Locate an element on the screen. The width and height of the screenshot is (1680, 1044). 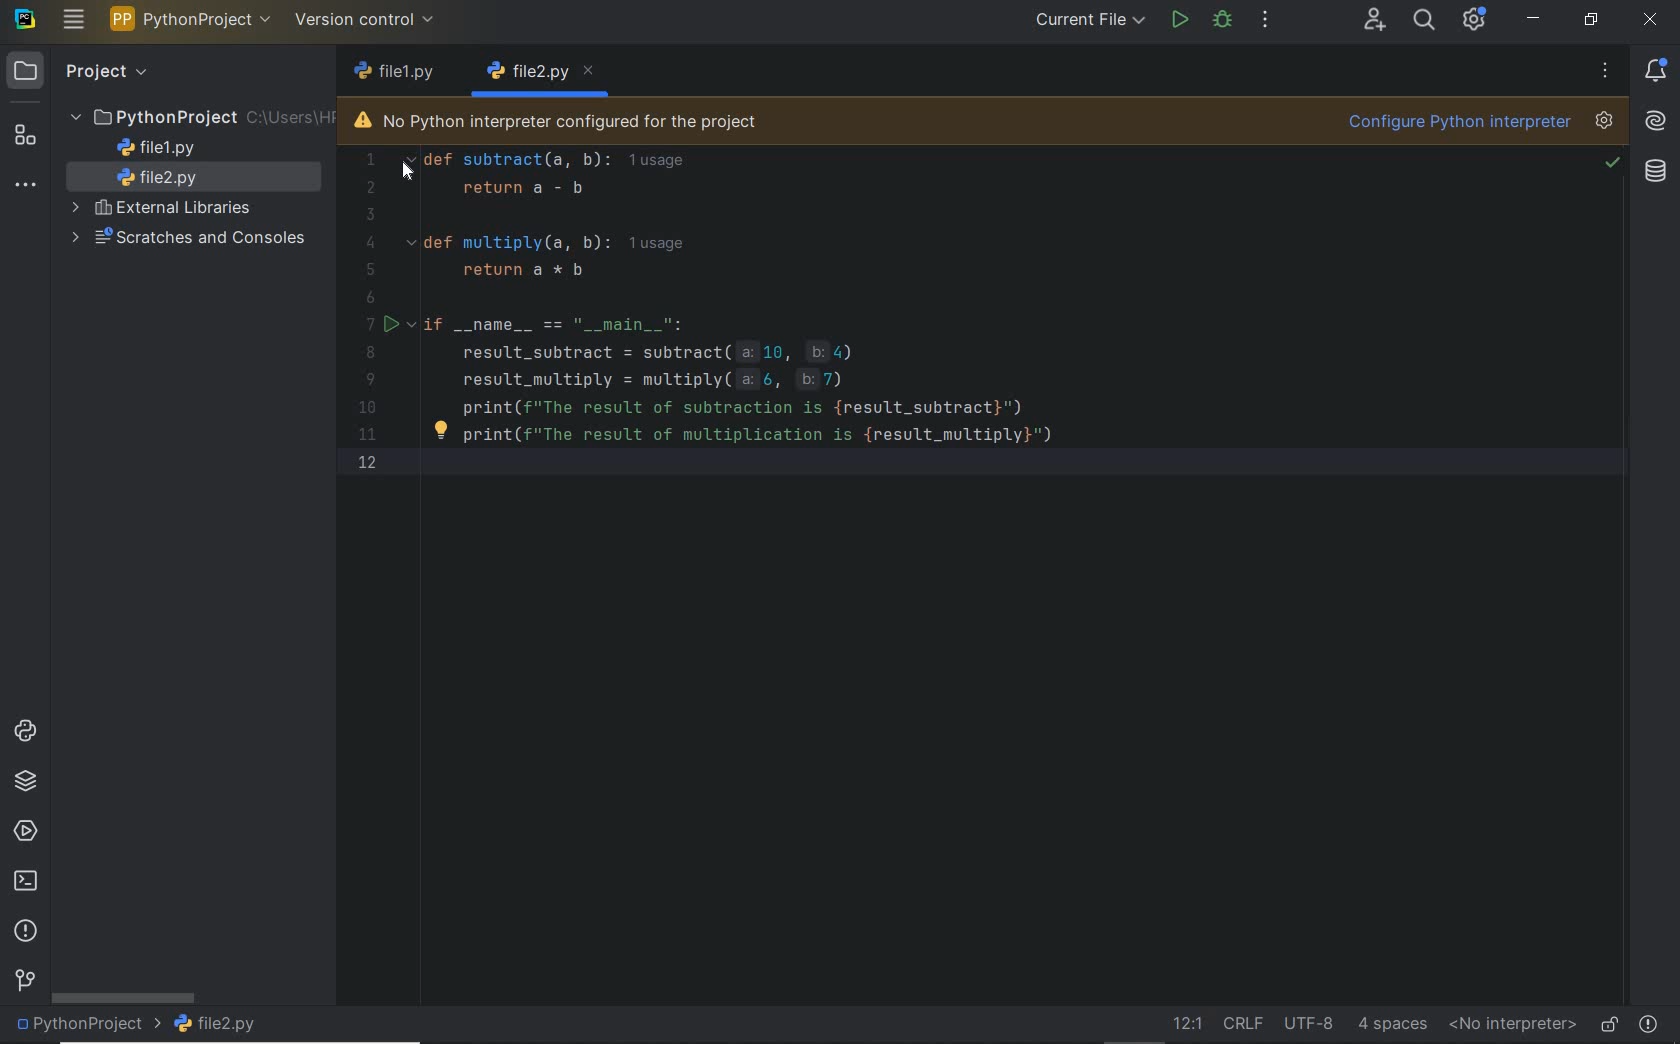
restore down is located at coordinates (1589, 19).